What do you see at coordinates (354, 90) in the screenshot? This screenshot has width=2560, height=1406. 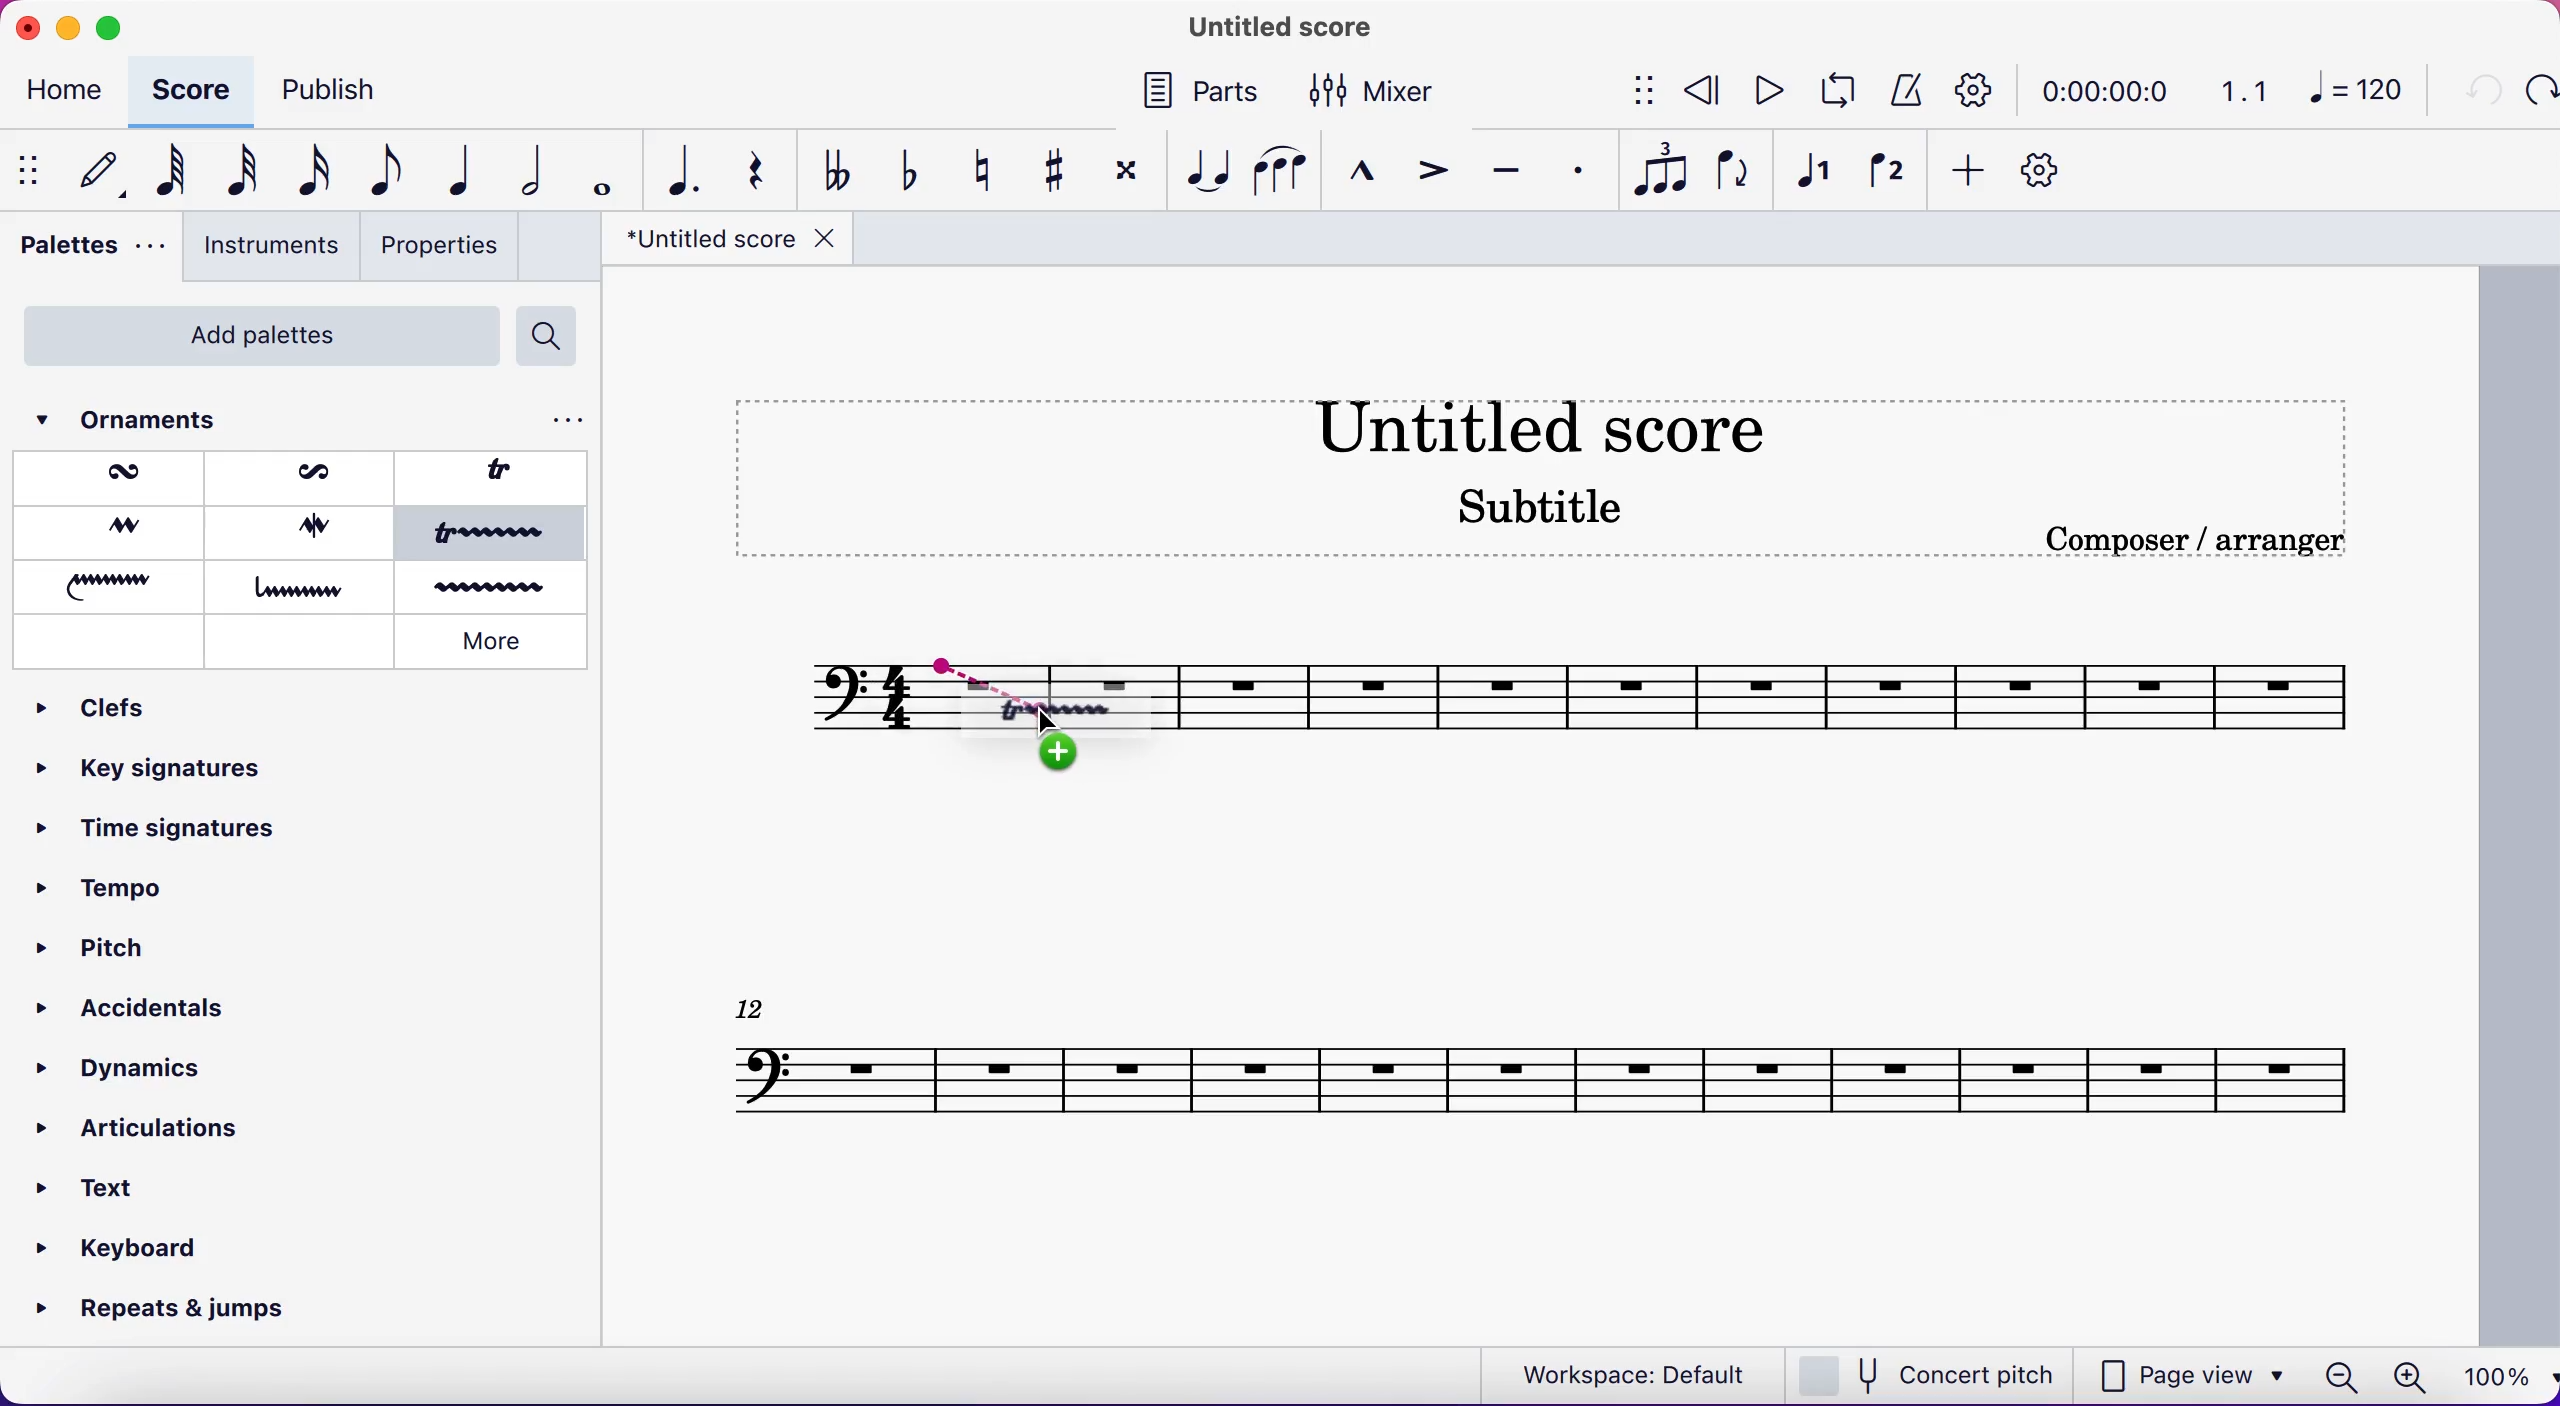 I see `publish` at bounding box center [354, 90].